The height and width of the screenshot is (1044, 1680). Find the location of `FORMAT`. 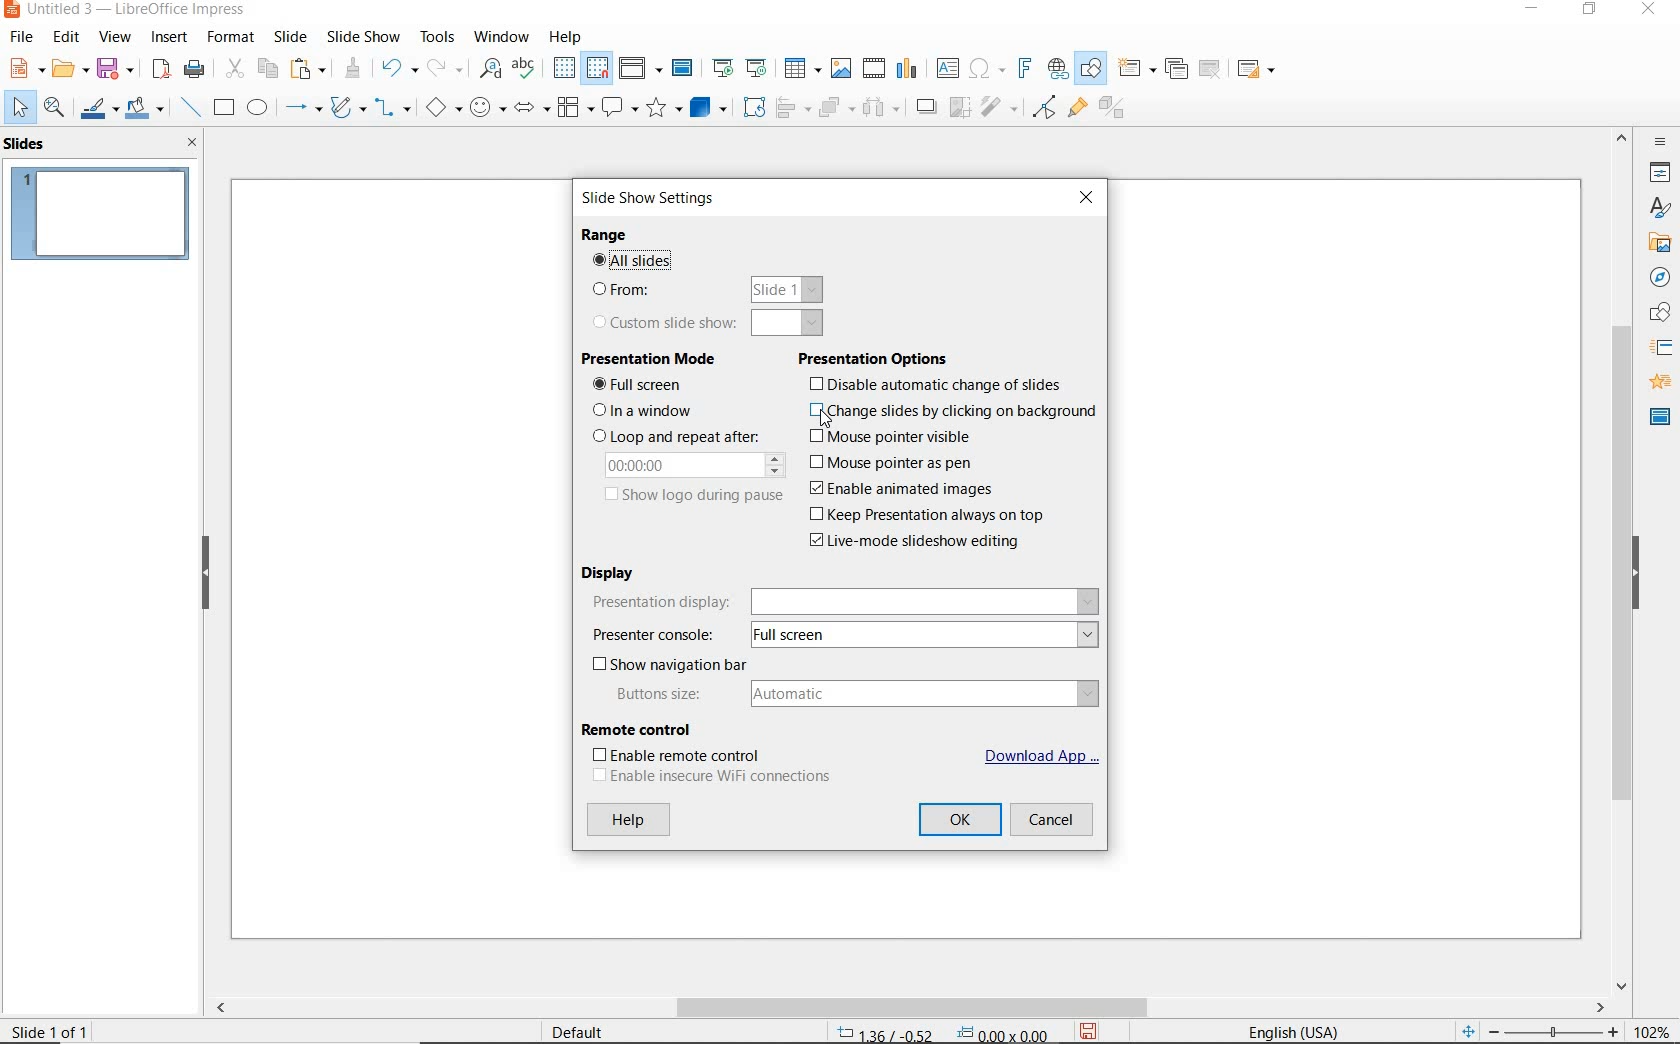

FORMAT is located at coordinates (232, 37).